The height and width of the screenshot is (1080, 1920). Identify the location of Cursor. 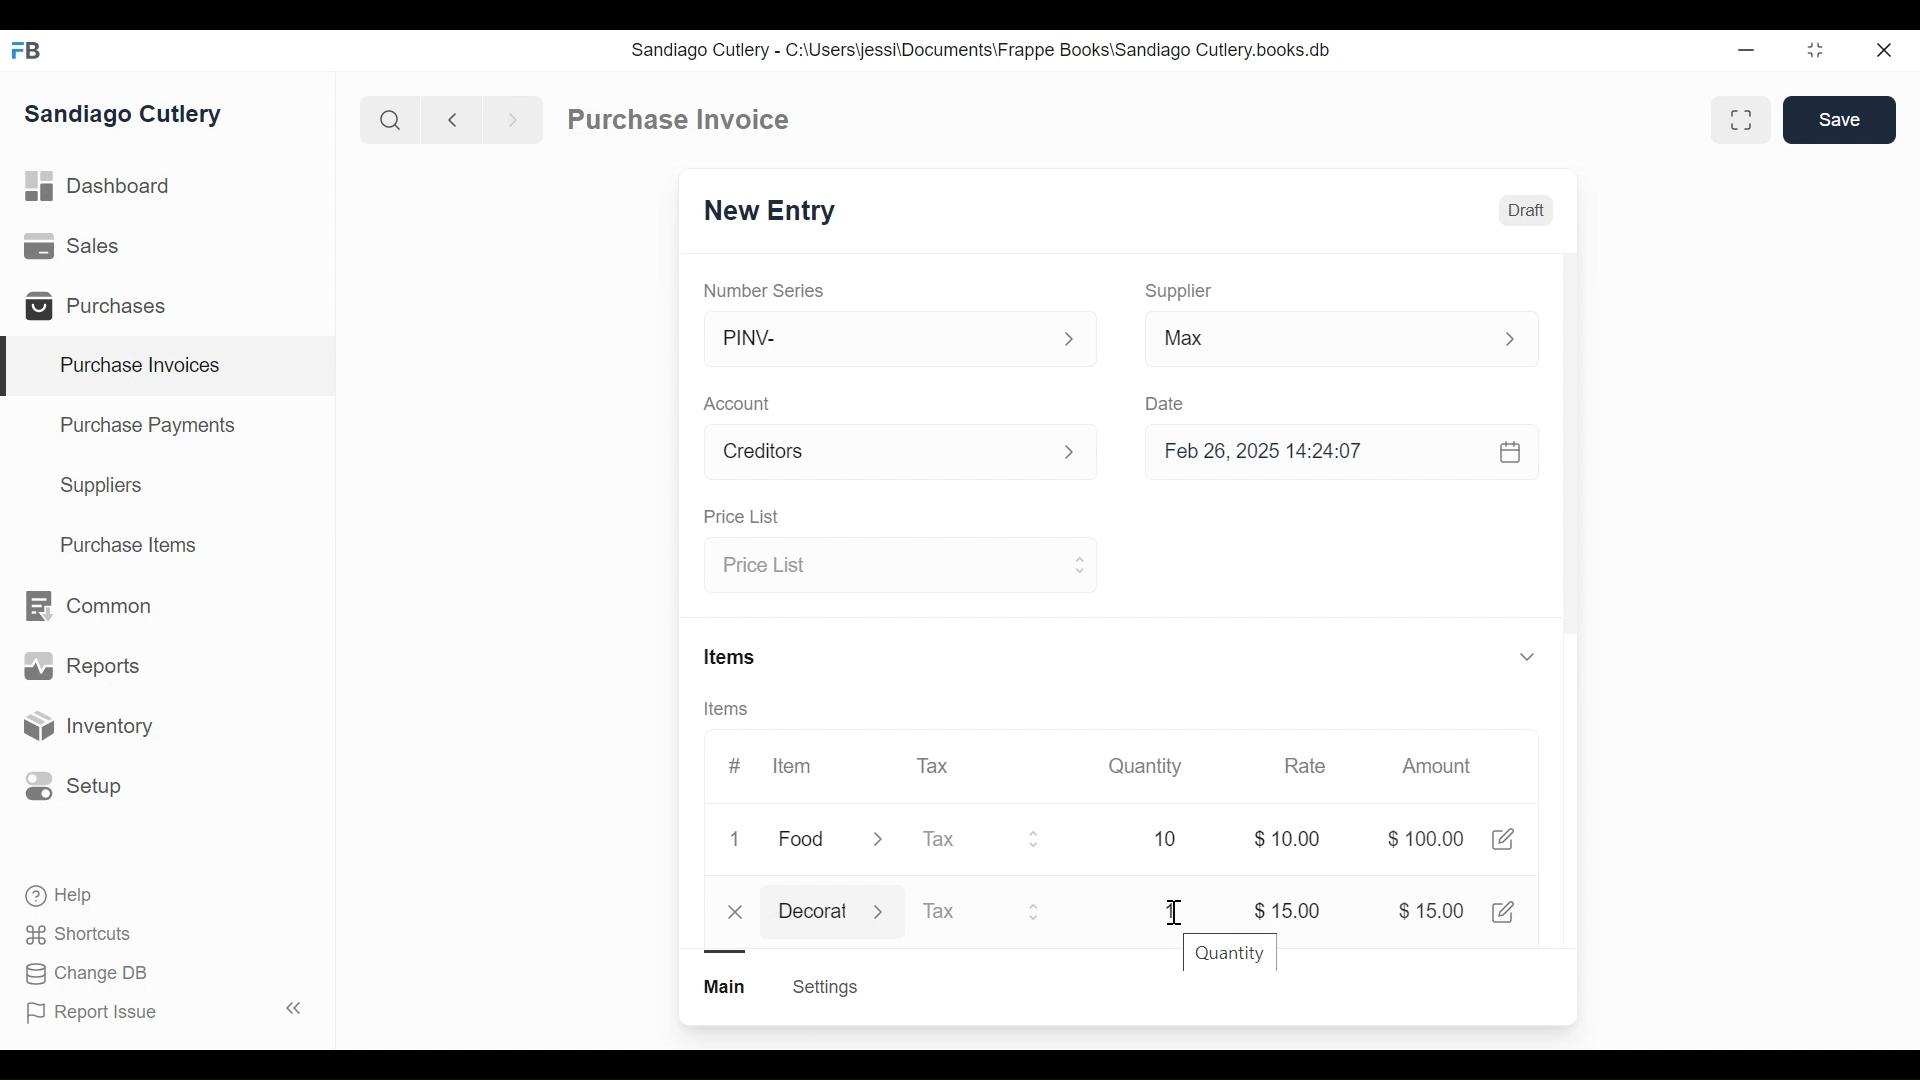
(1172, 915).